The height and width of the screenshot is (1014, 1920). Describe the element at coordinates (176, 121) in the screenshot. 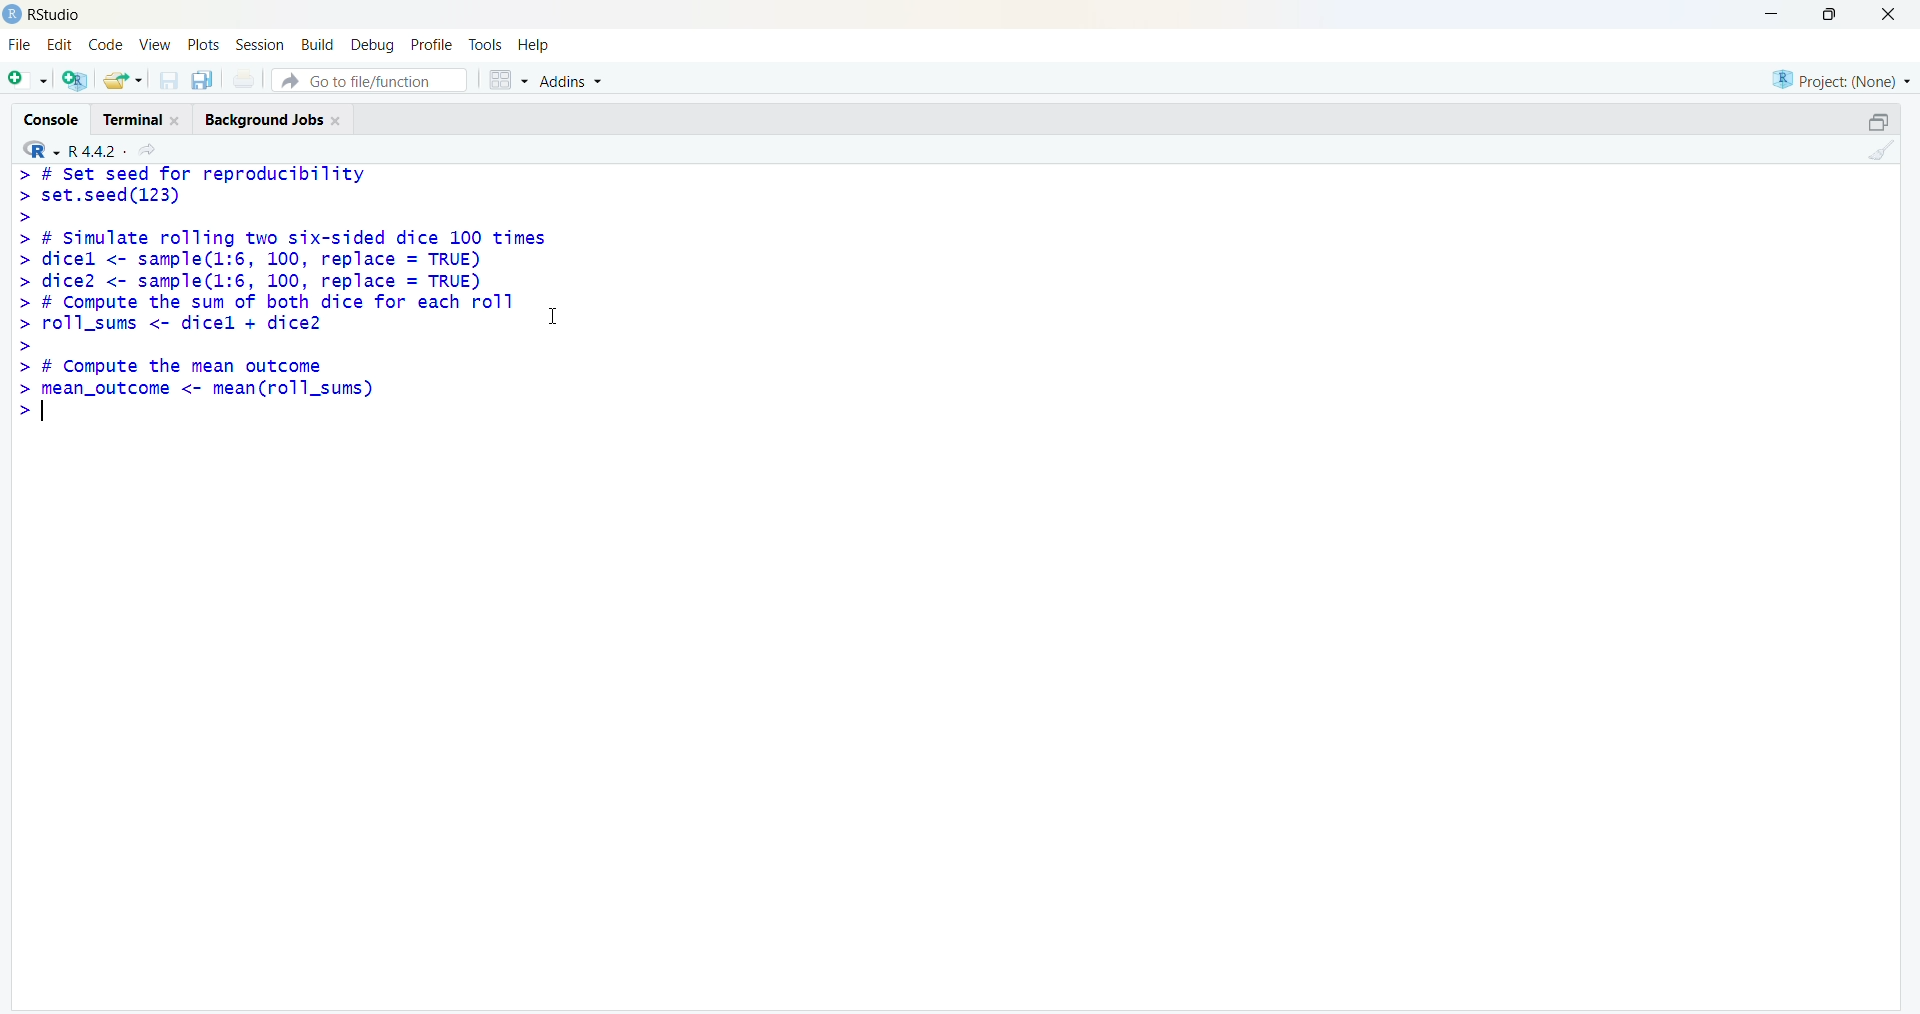

I see `close` at that location.